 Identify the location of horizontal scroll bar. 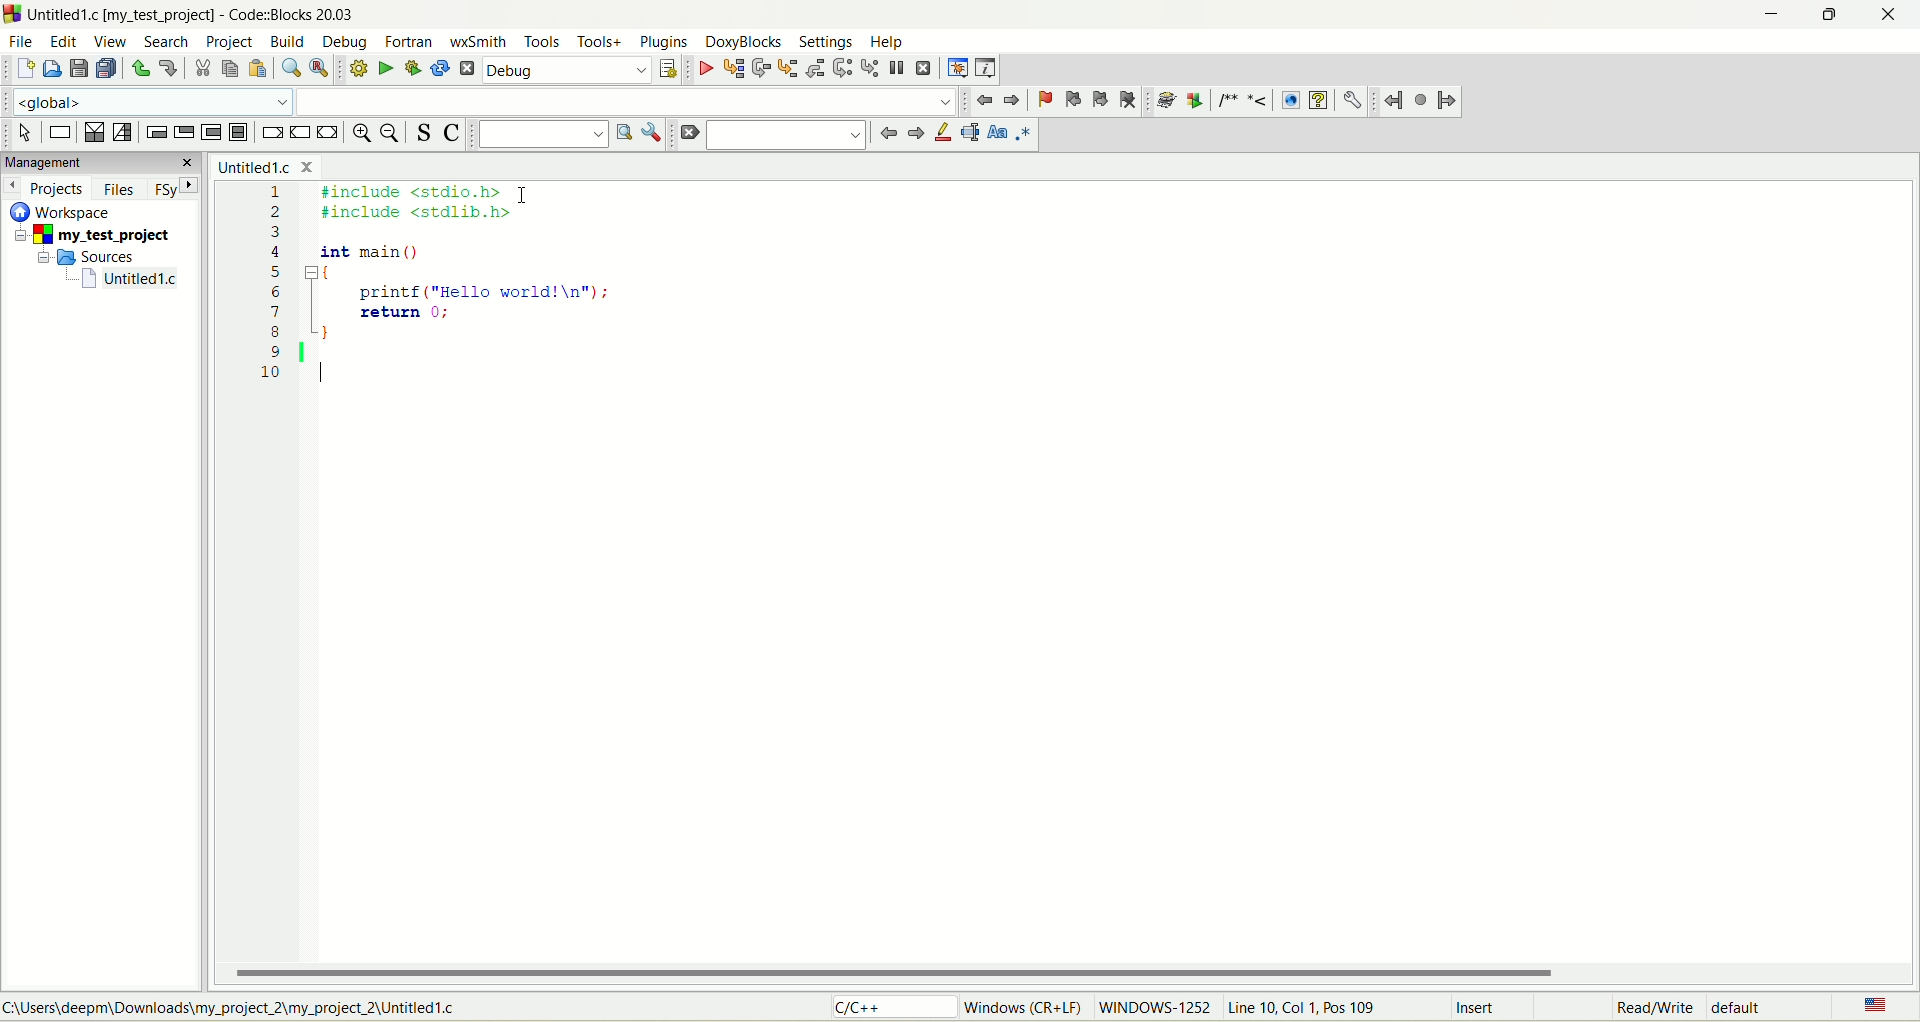
(1073, 972).